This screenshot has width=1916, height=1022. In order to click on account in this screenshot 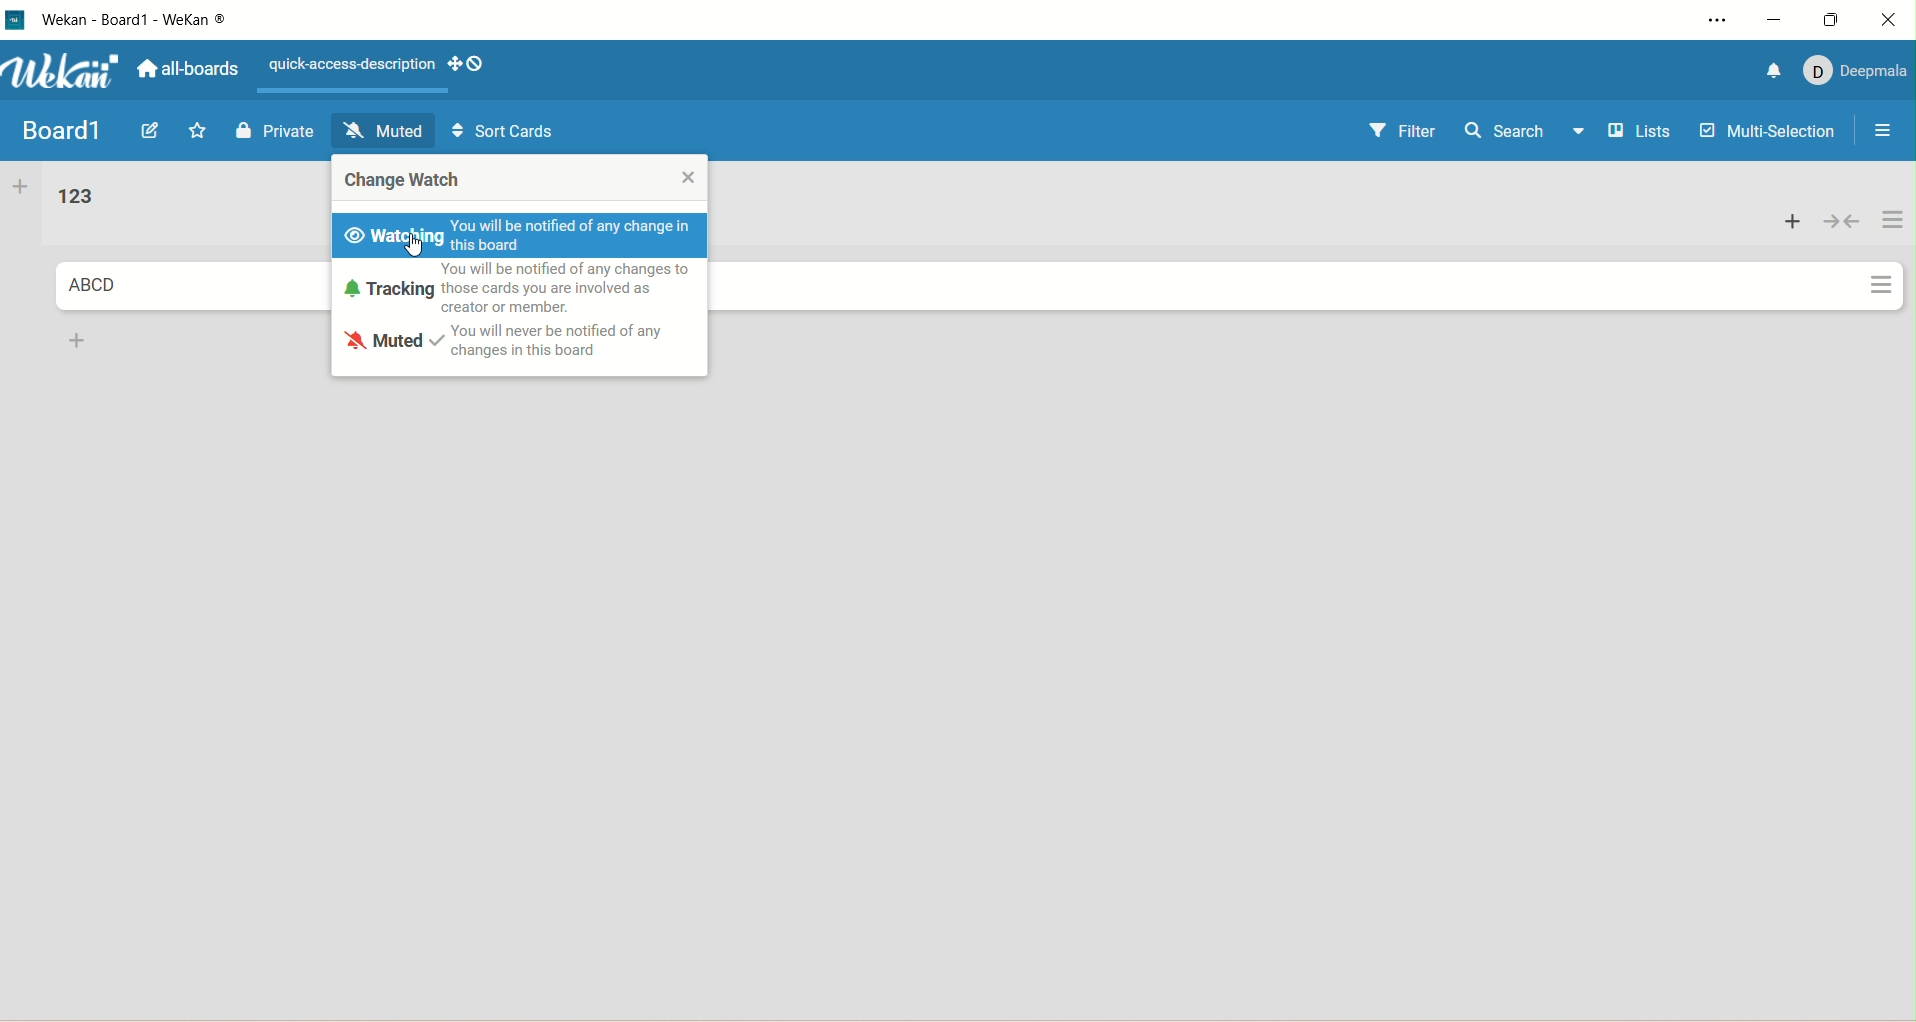, I will do `click(1852, 73)`.